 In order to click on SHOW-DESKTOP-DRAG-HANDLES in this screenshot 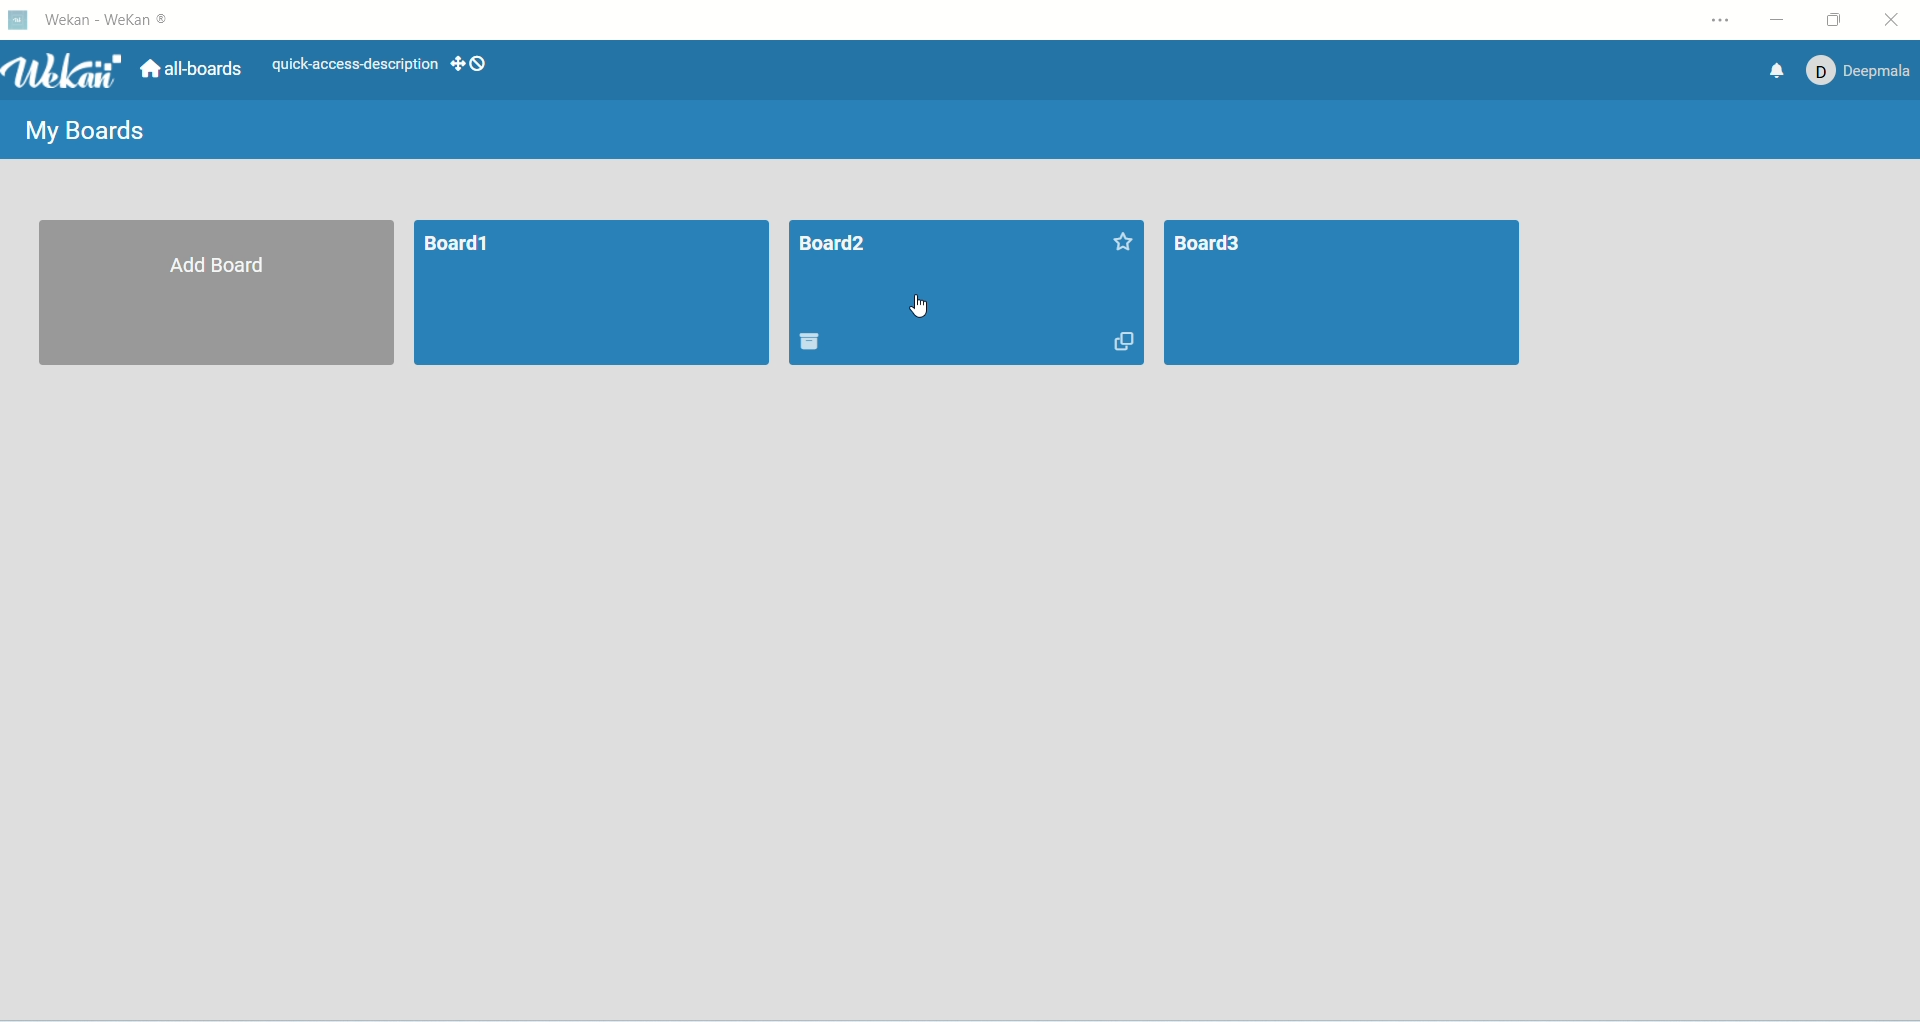, I will do `click(469, 64)`.